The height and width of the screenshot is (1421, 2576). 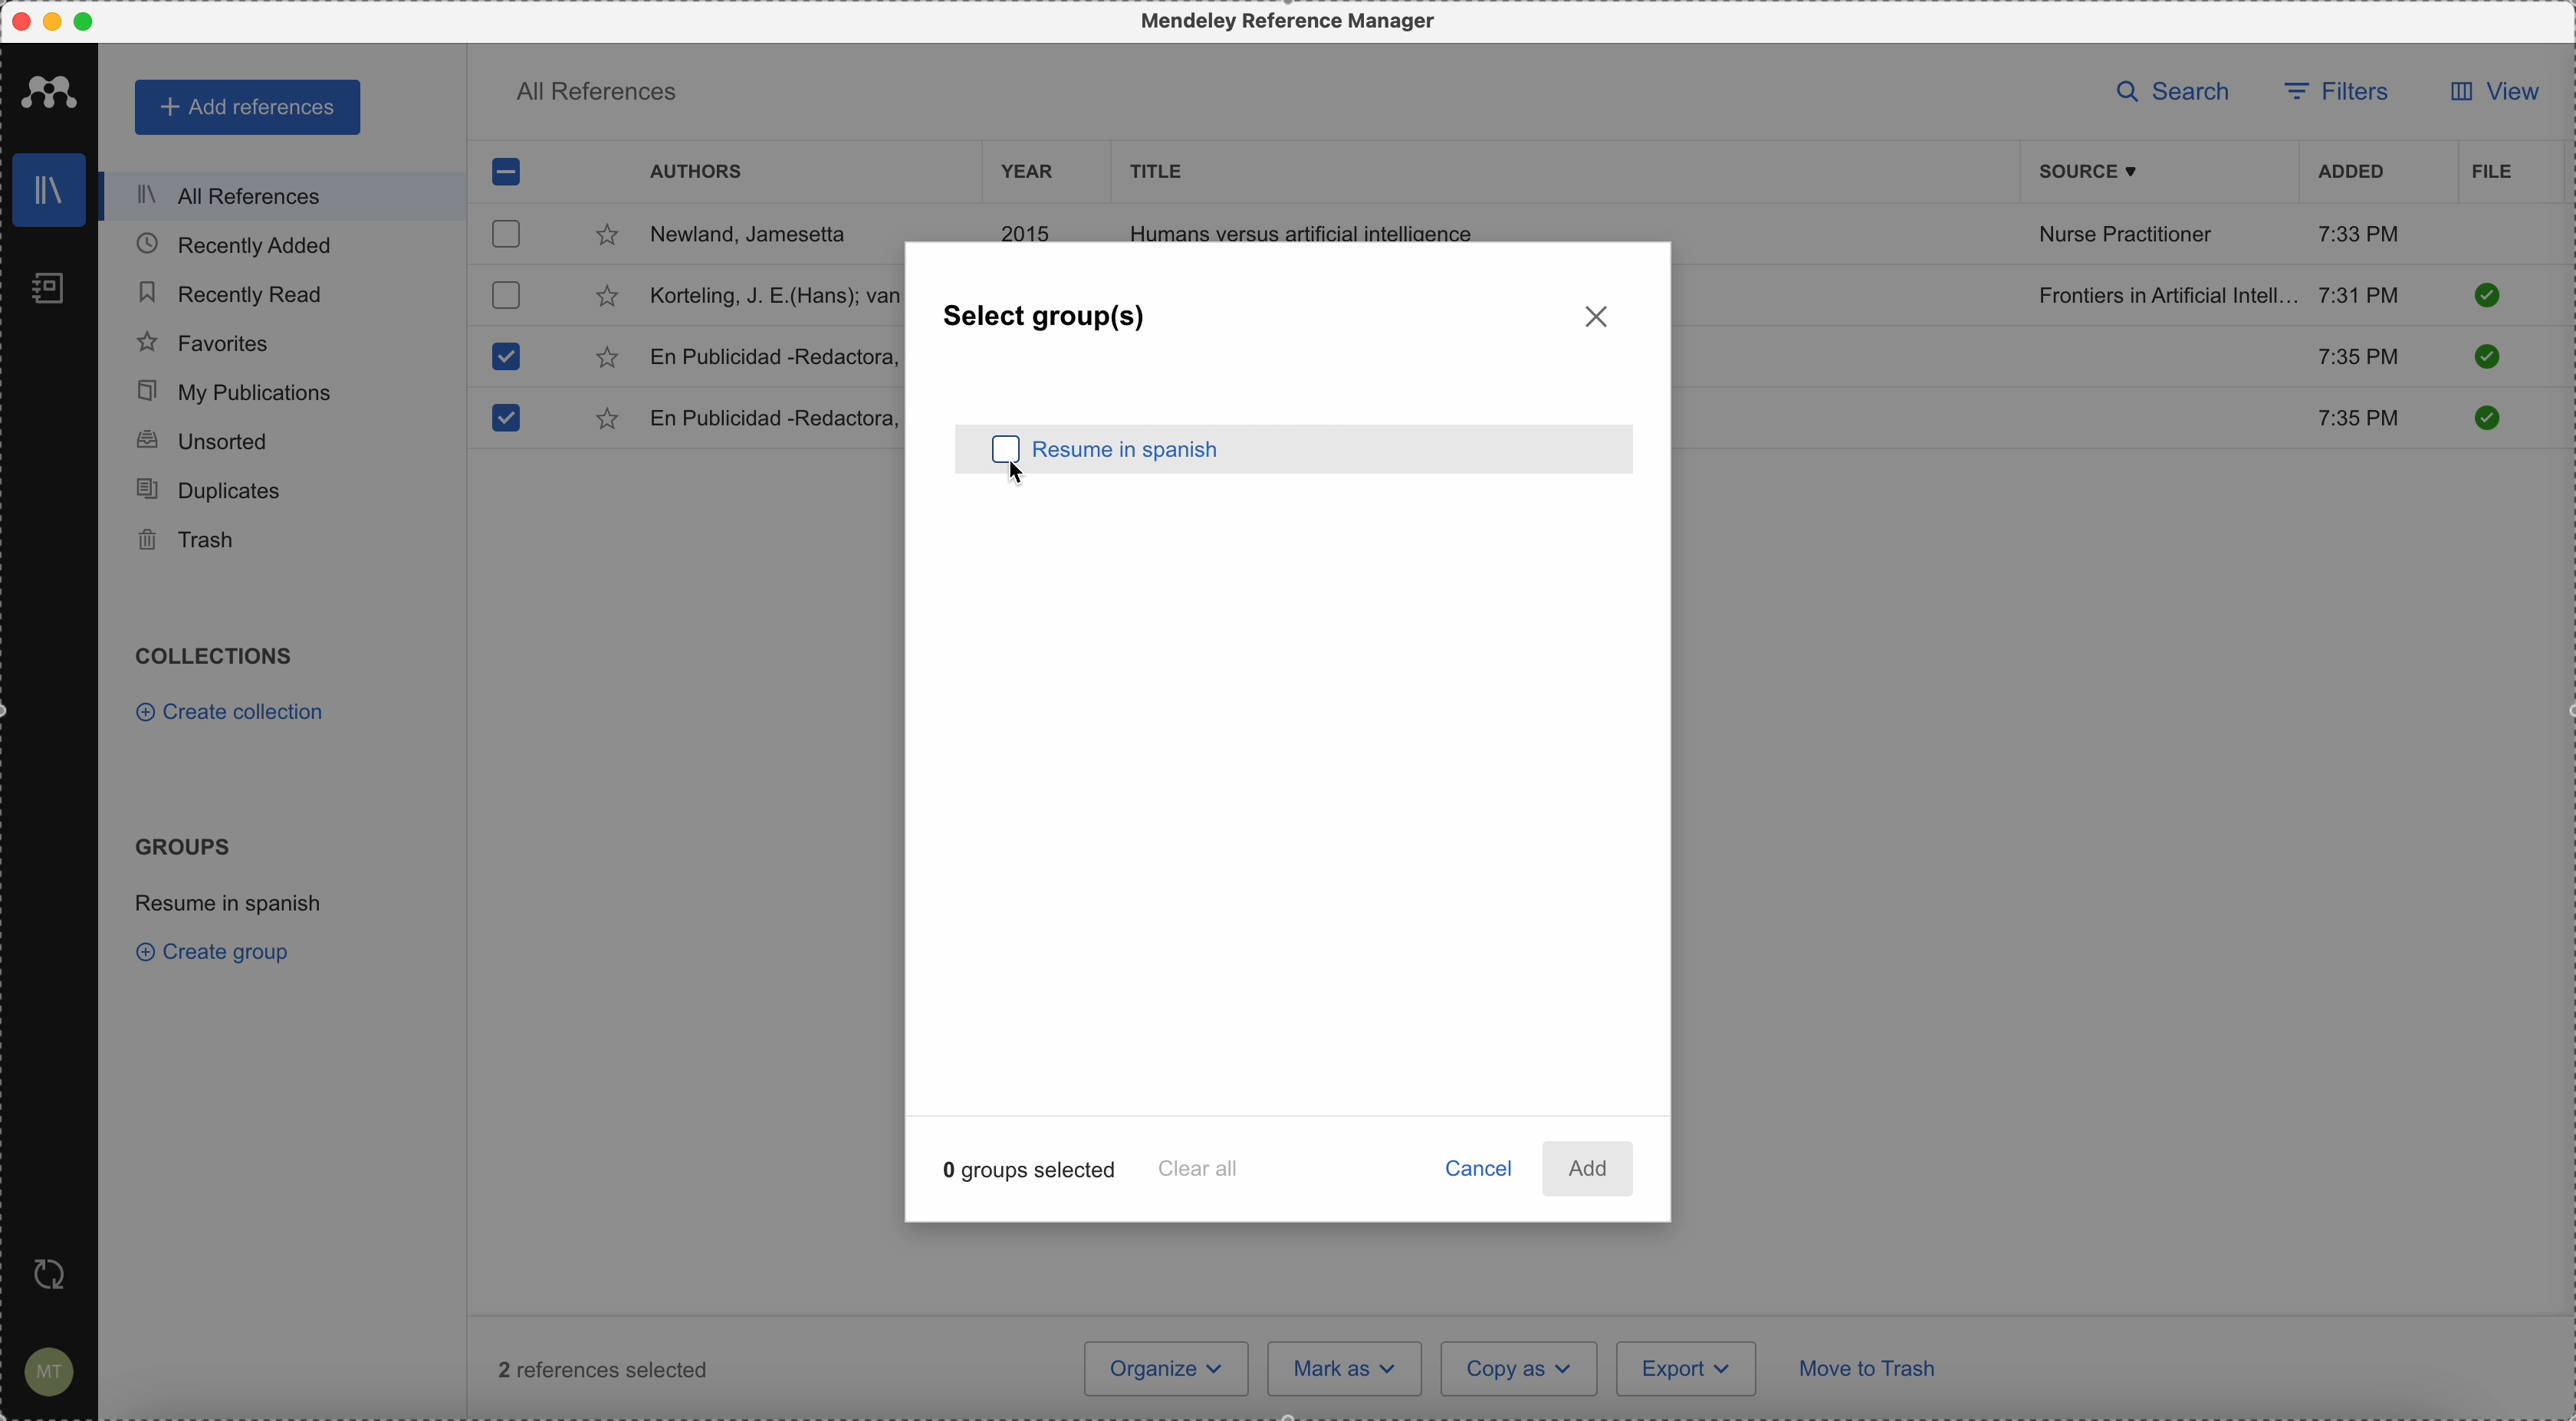 What do you see at coordinates (1336, 451) in the screenshot?
I see `resume in spanish` at bounding box center [1336, 451].